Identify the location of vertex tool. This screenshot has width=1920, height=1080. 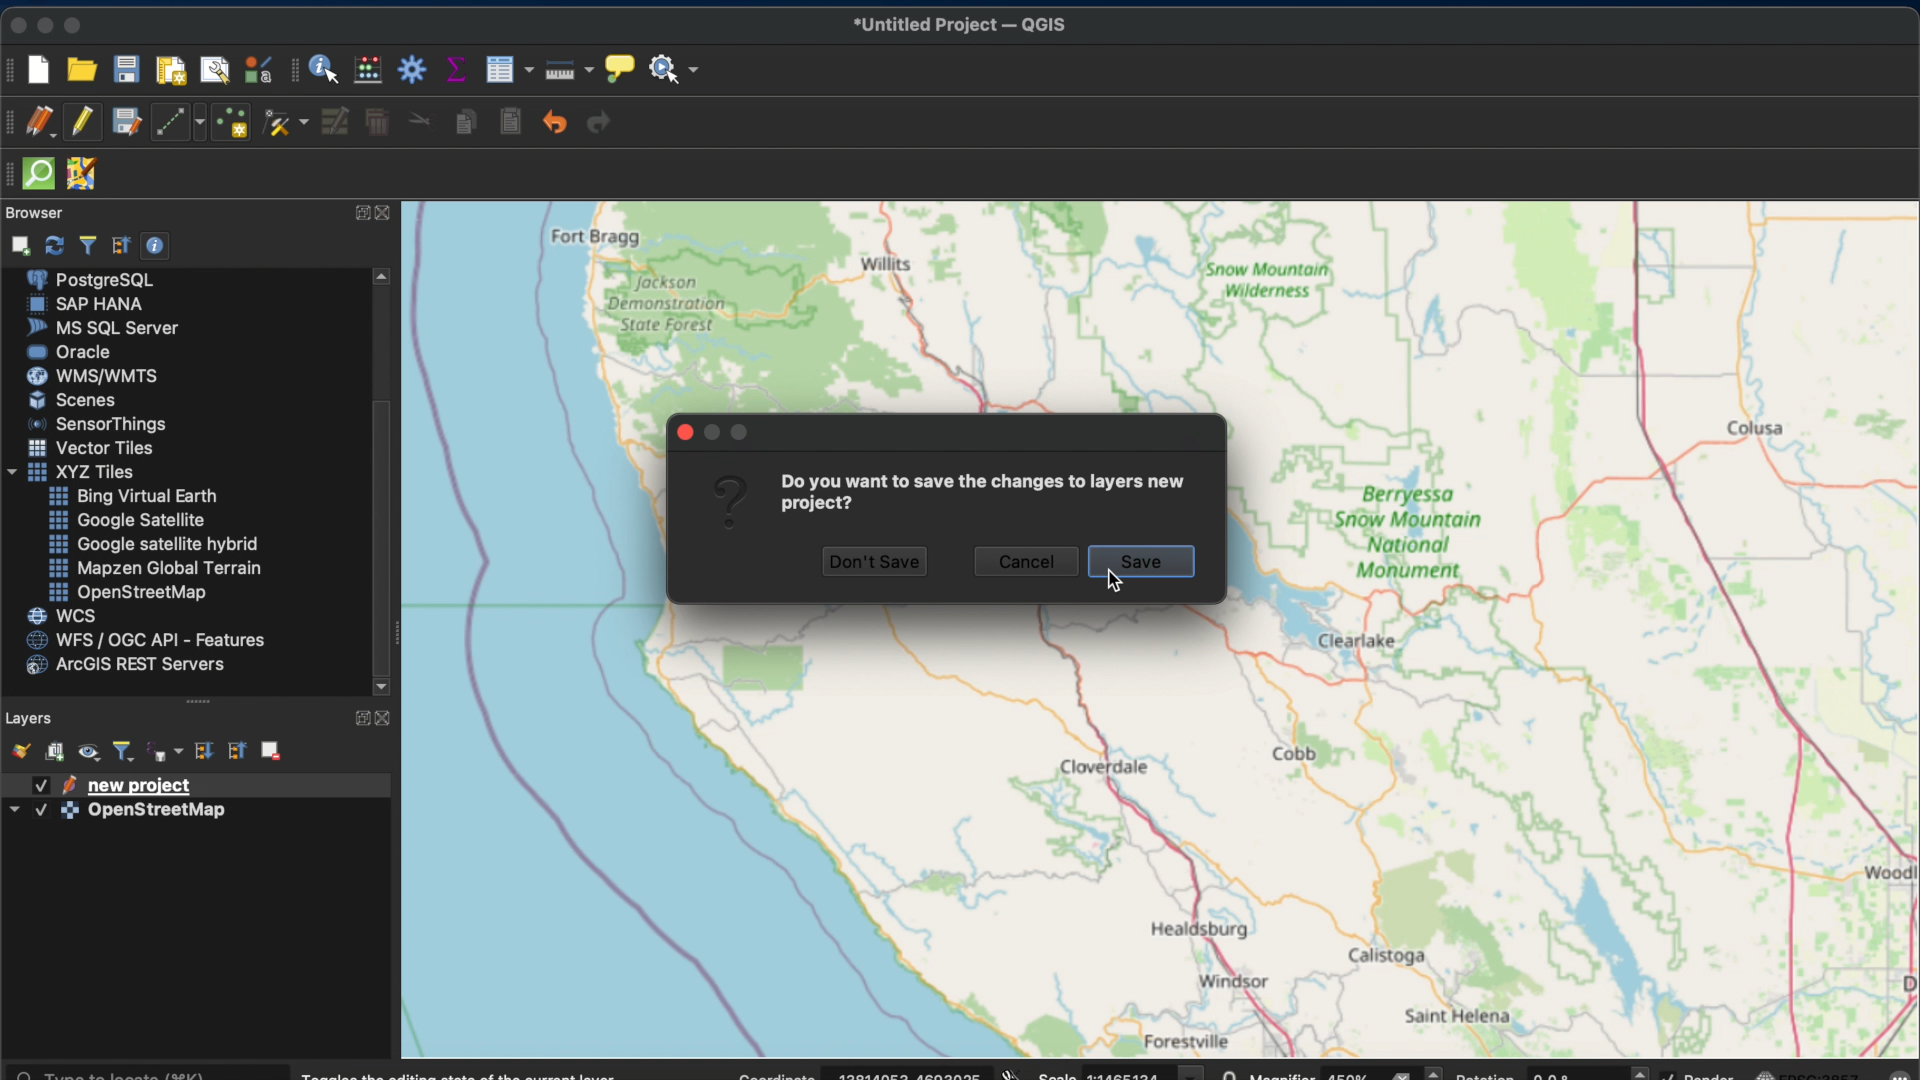
(284, 125).